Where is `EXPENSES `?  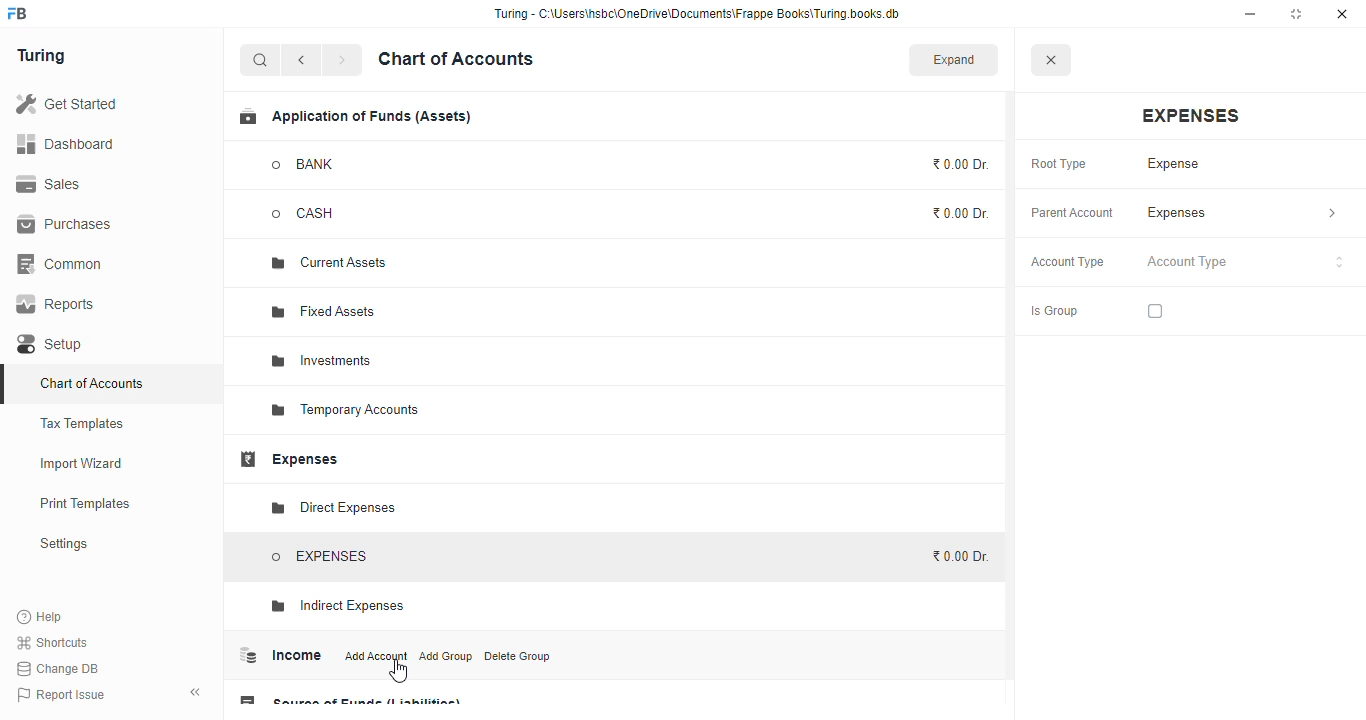 EXPENSES  is located at coordinates (320, 555).